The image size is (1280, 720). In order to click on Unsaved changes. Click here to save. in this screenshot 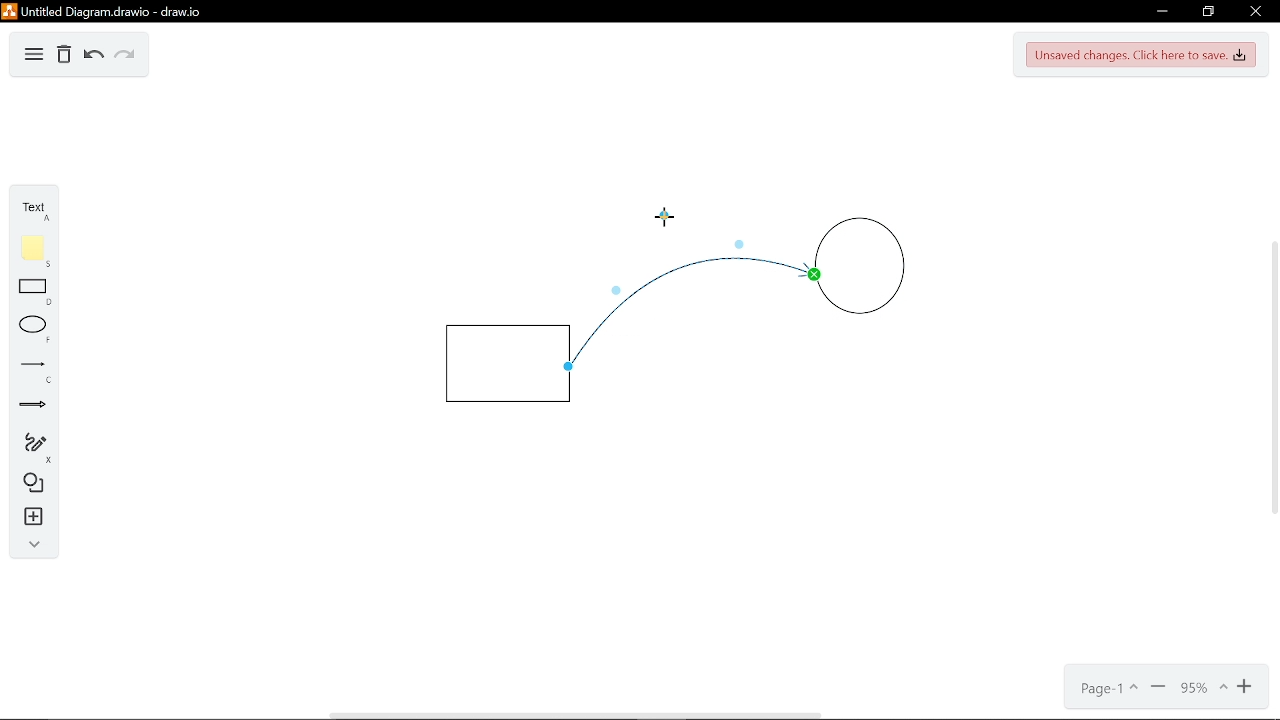, I will do `click(1140, 56)`.